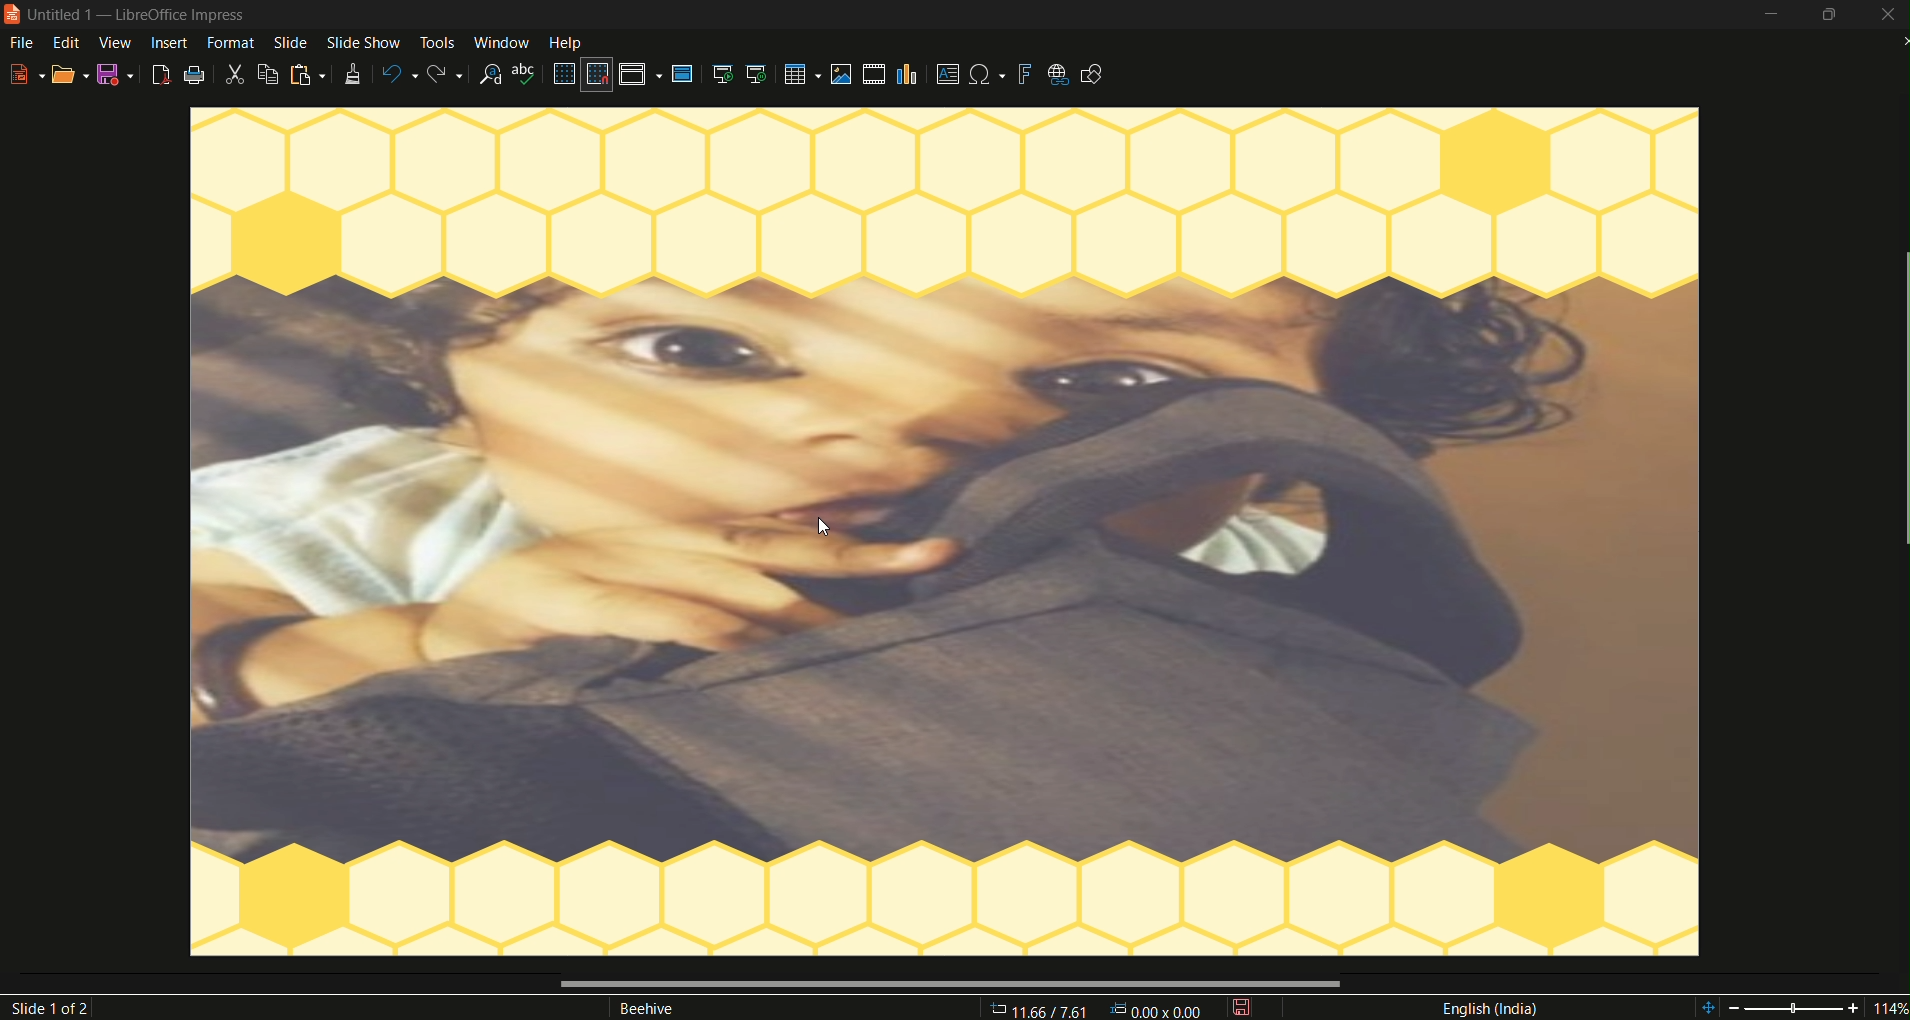 The image size is (1910, 1020). I want to click on slide, so click(290, 42).